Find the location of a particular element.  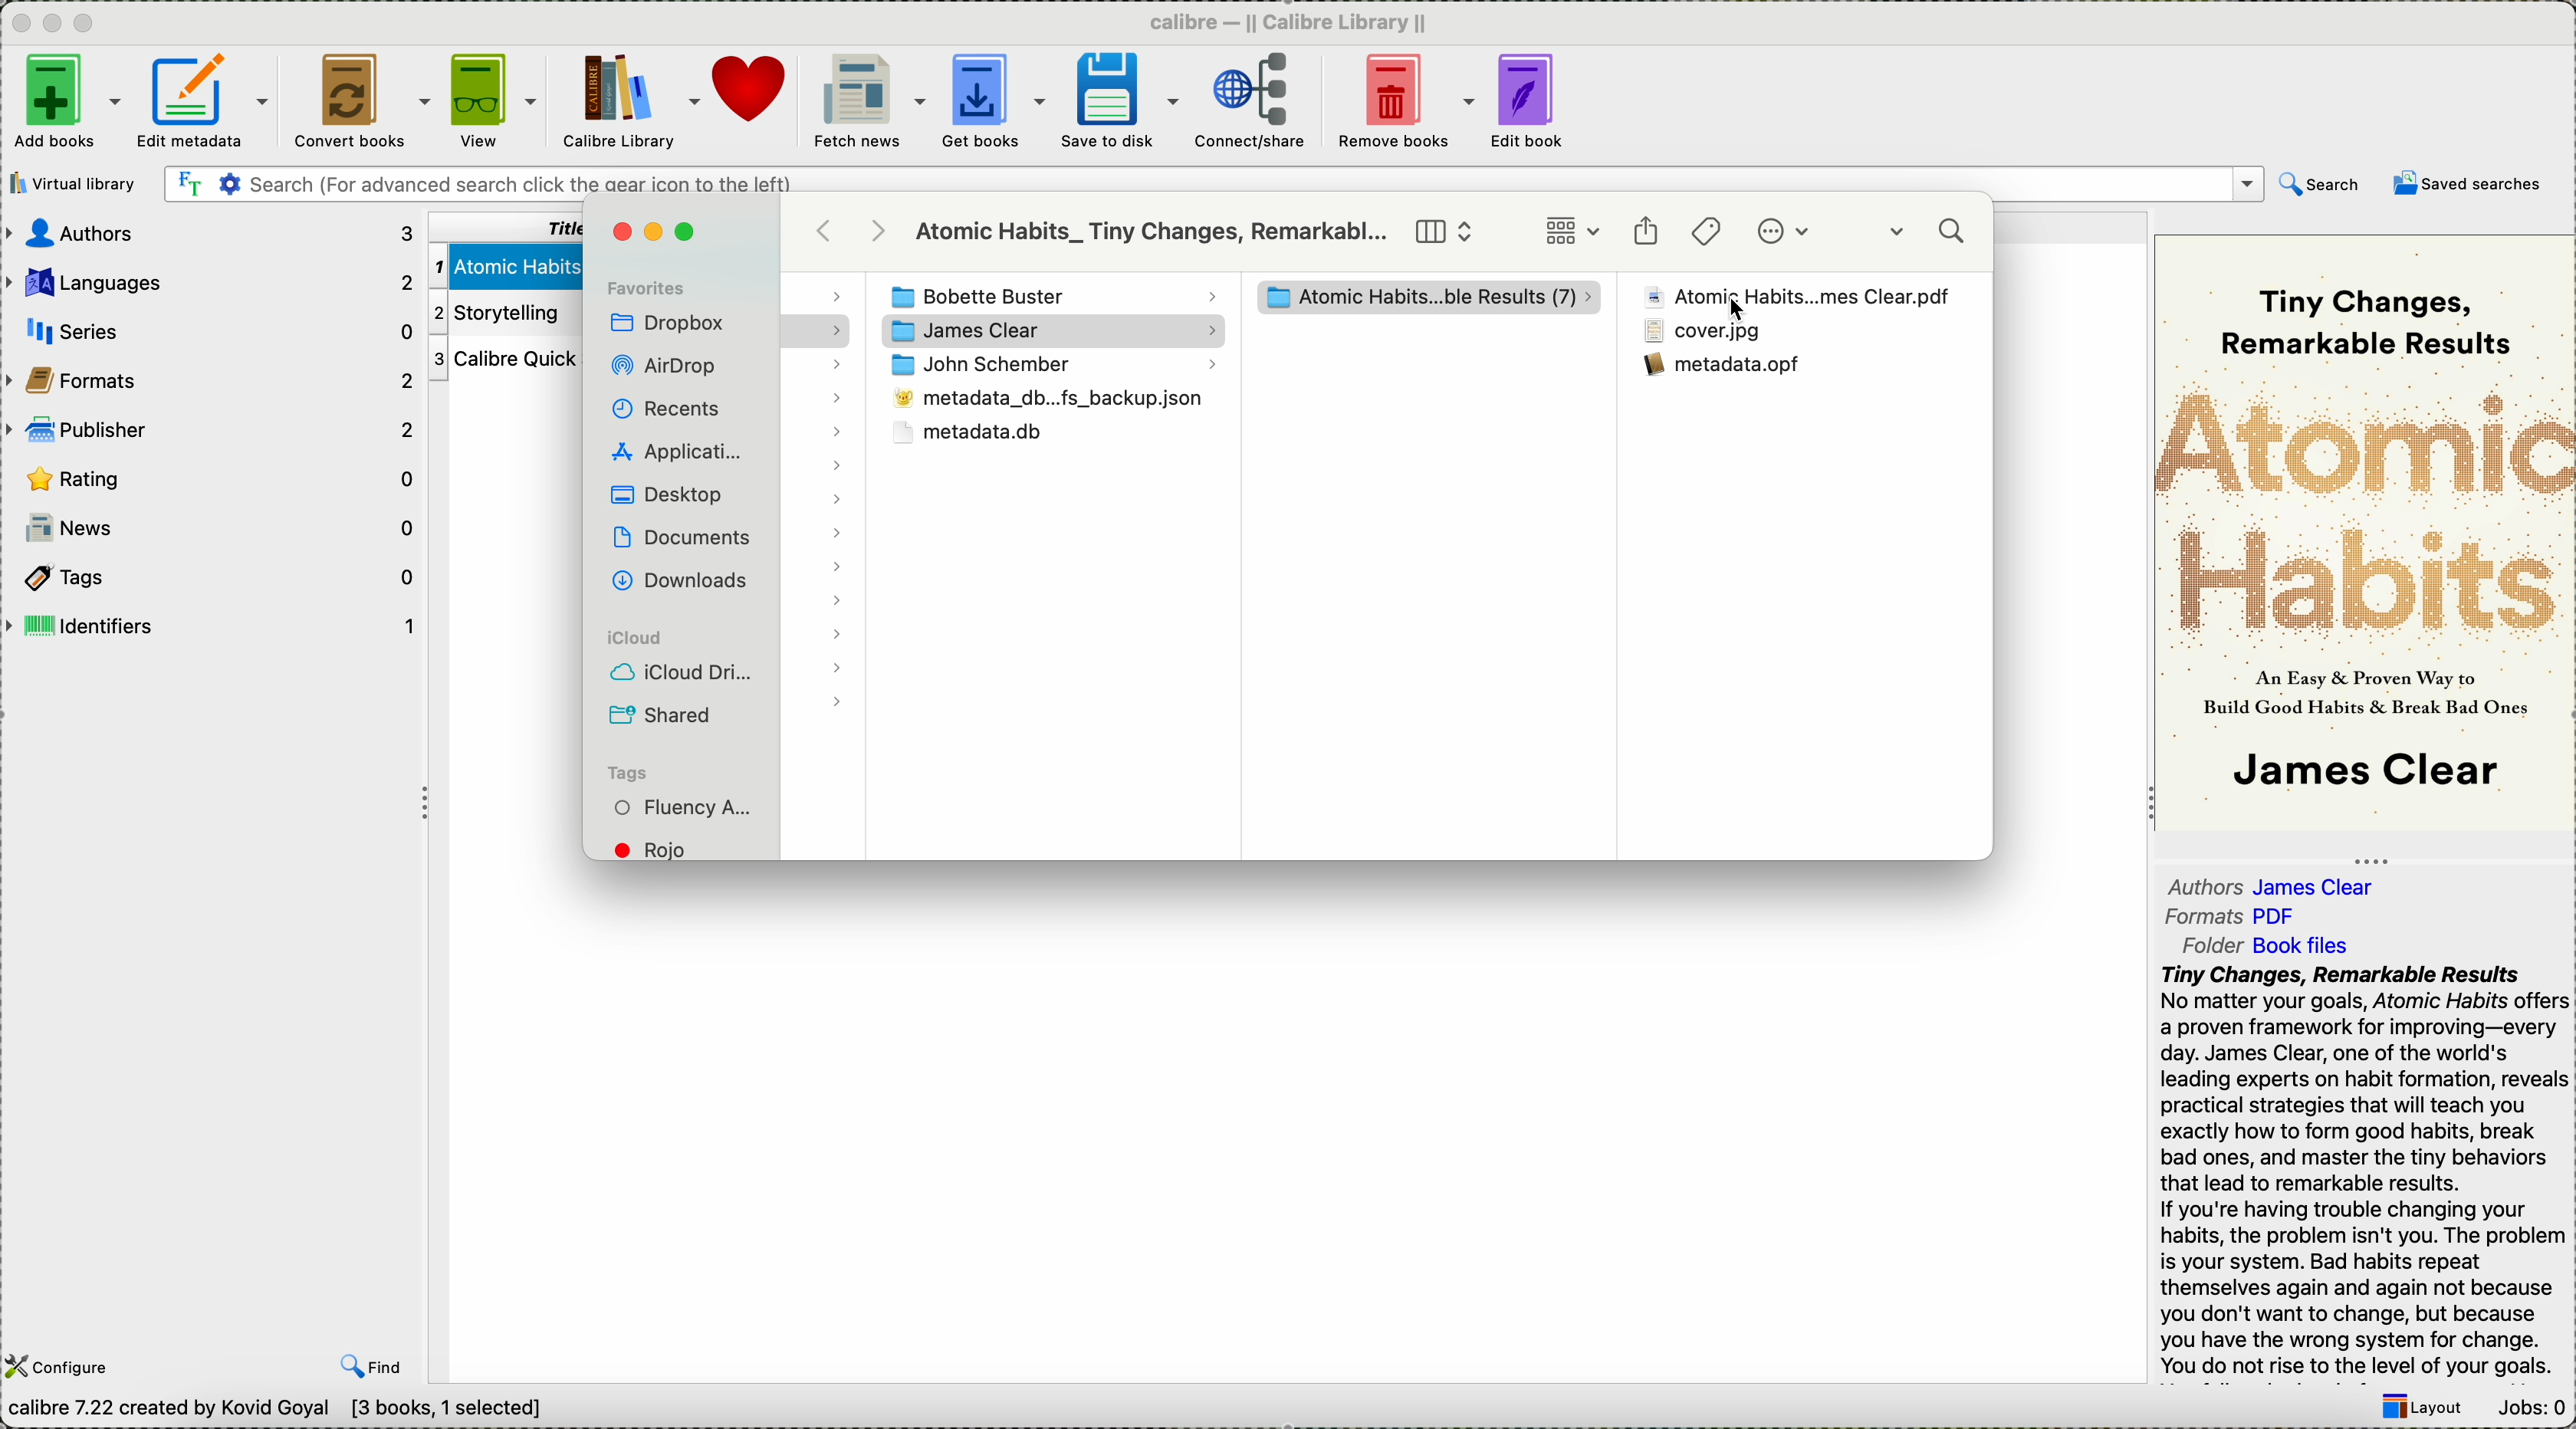

click on book is located at coordinates (1796, 298).